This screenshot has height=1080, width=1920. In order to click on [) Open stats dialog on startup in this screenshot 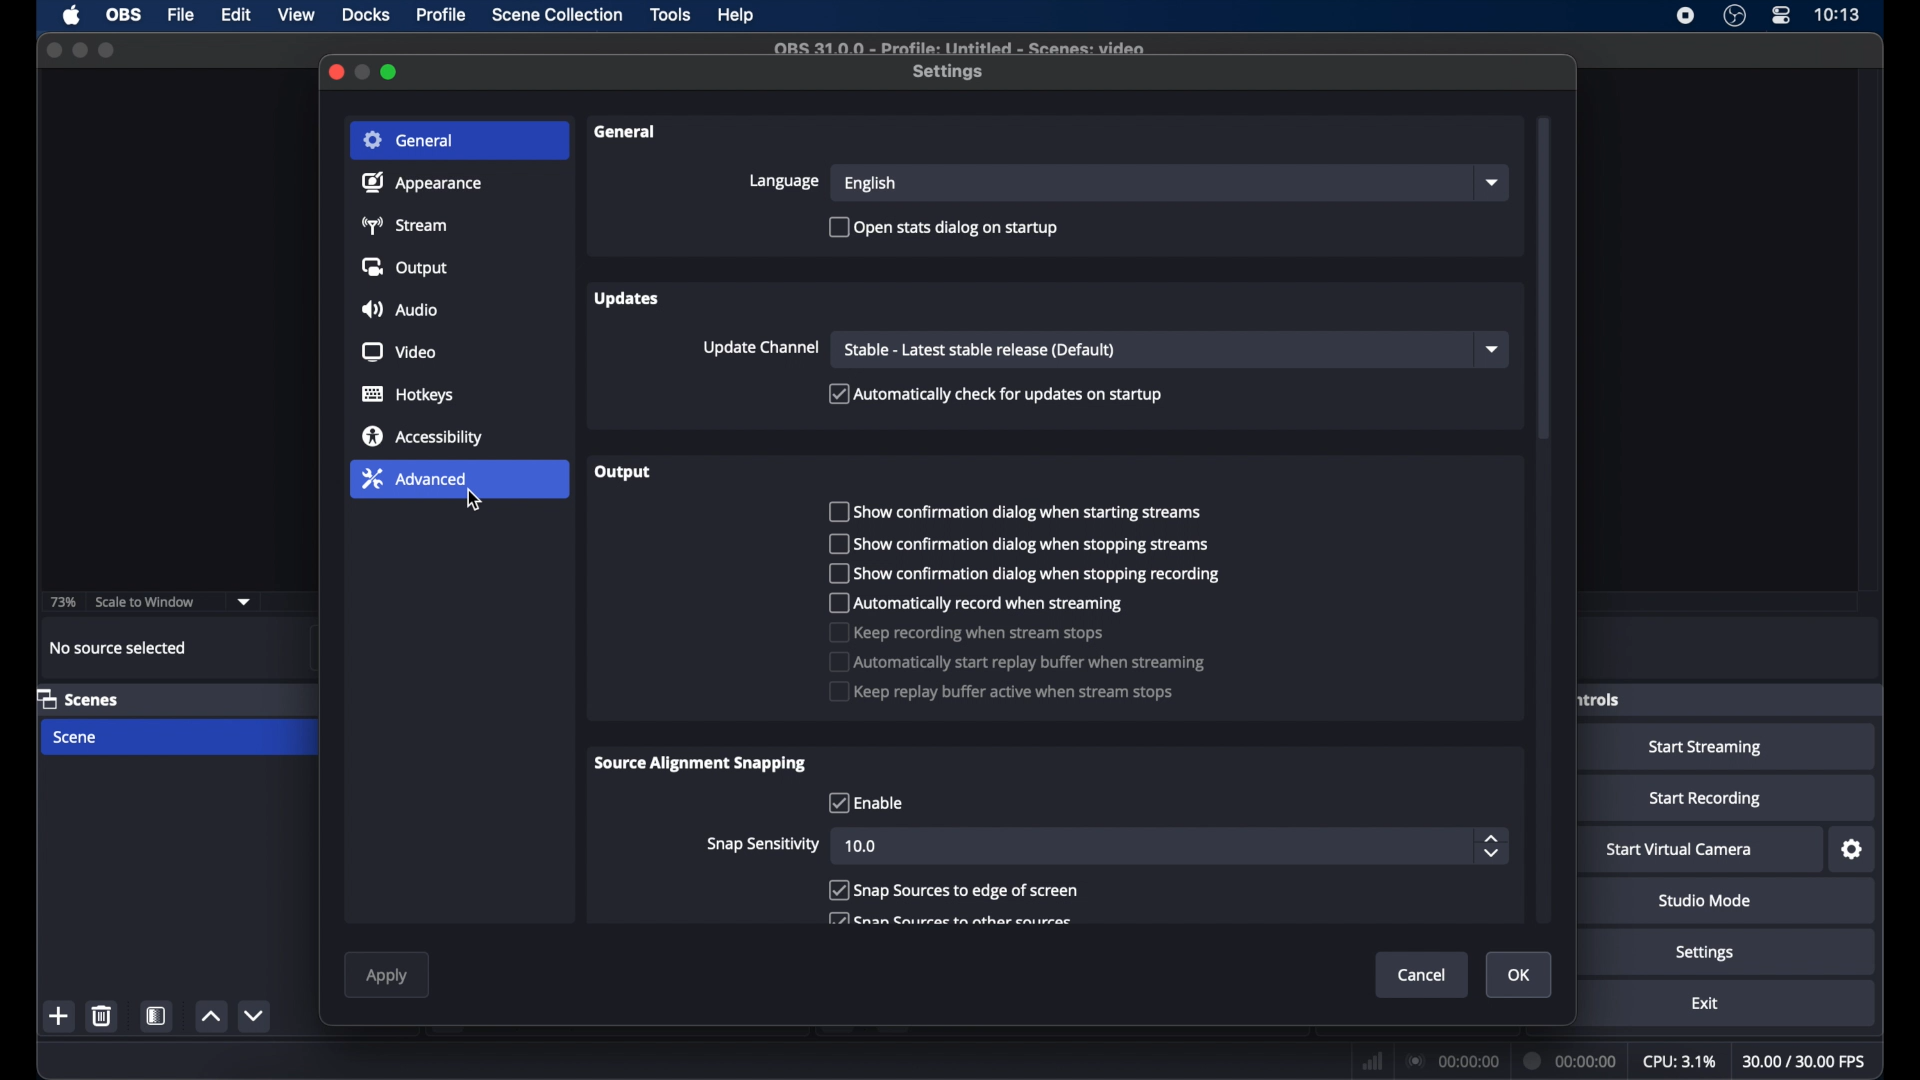, I will do `click(943, 227)`.